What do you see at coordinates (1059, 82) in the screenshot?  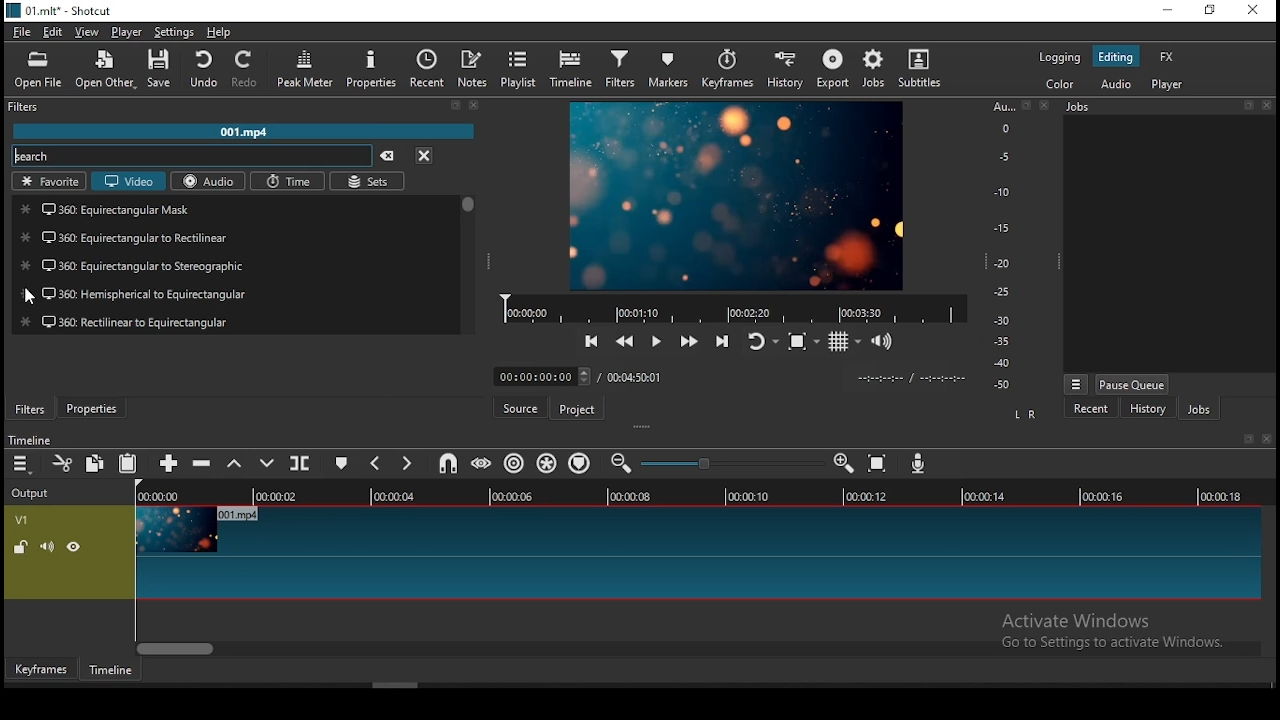 I see `color` at bounding box center [1059, 82].